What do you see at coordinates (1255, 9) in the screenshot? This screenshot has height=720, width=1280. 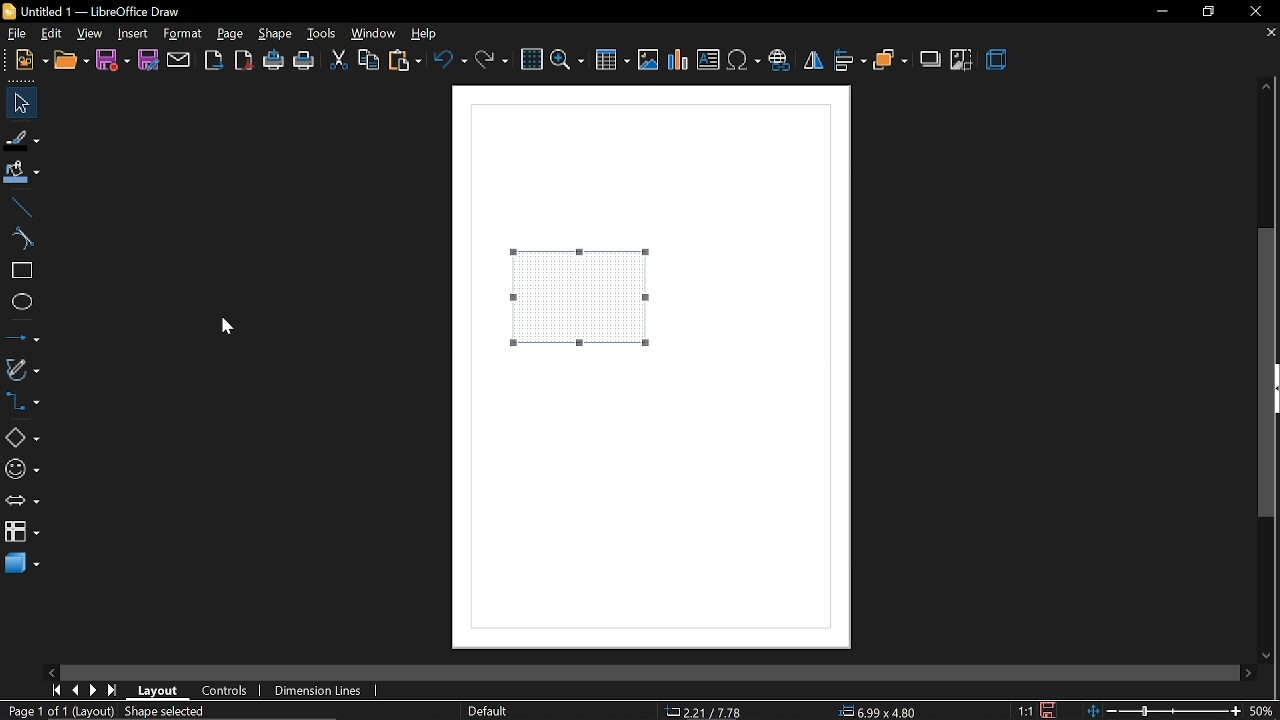 I see `Close` at bounding box center [1255, 9].